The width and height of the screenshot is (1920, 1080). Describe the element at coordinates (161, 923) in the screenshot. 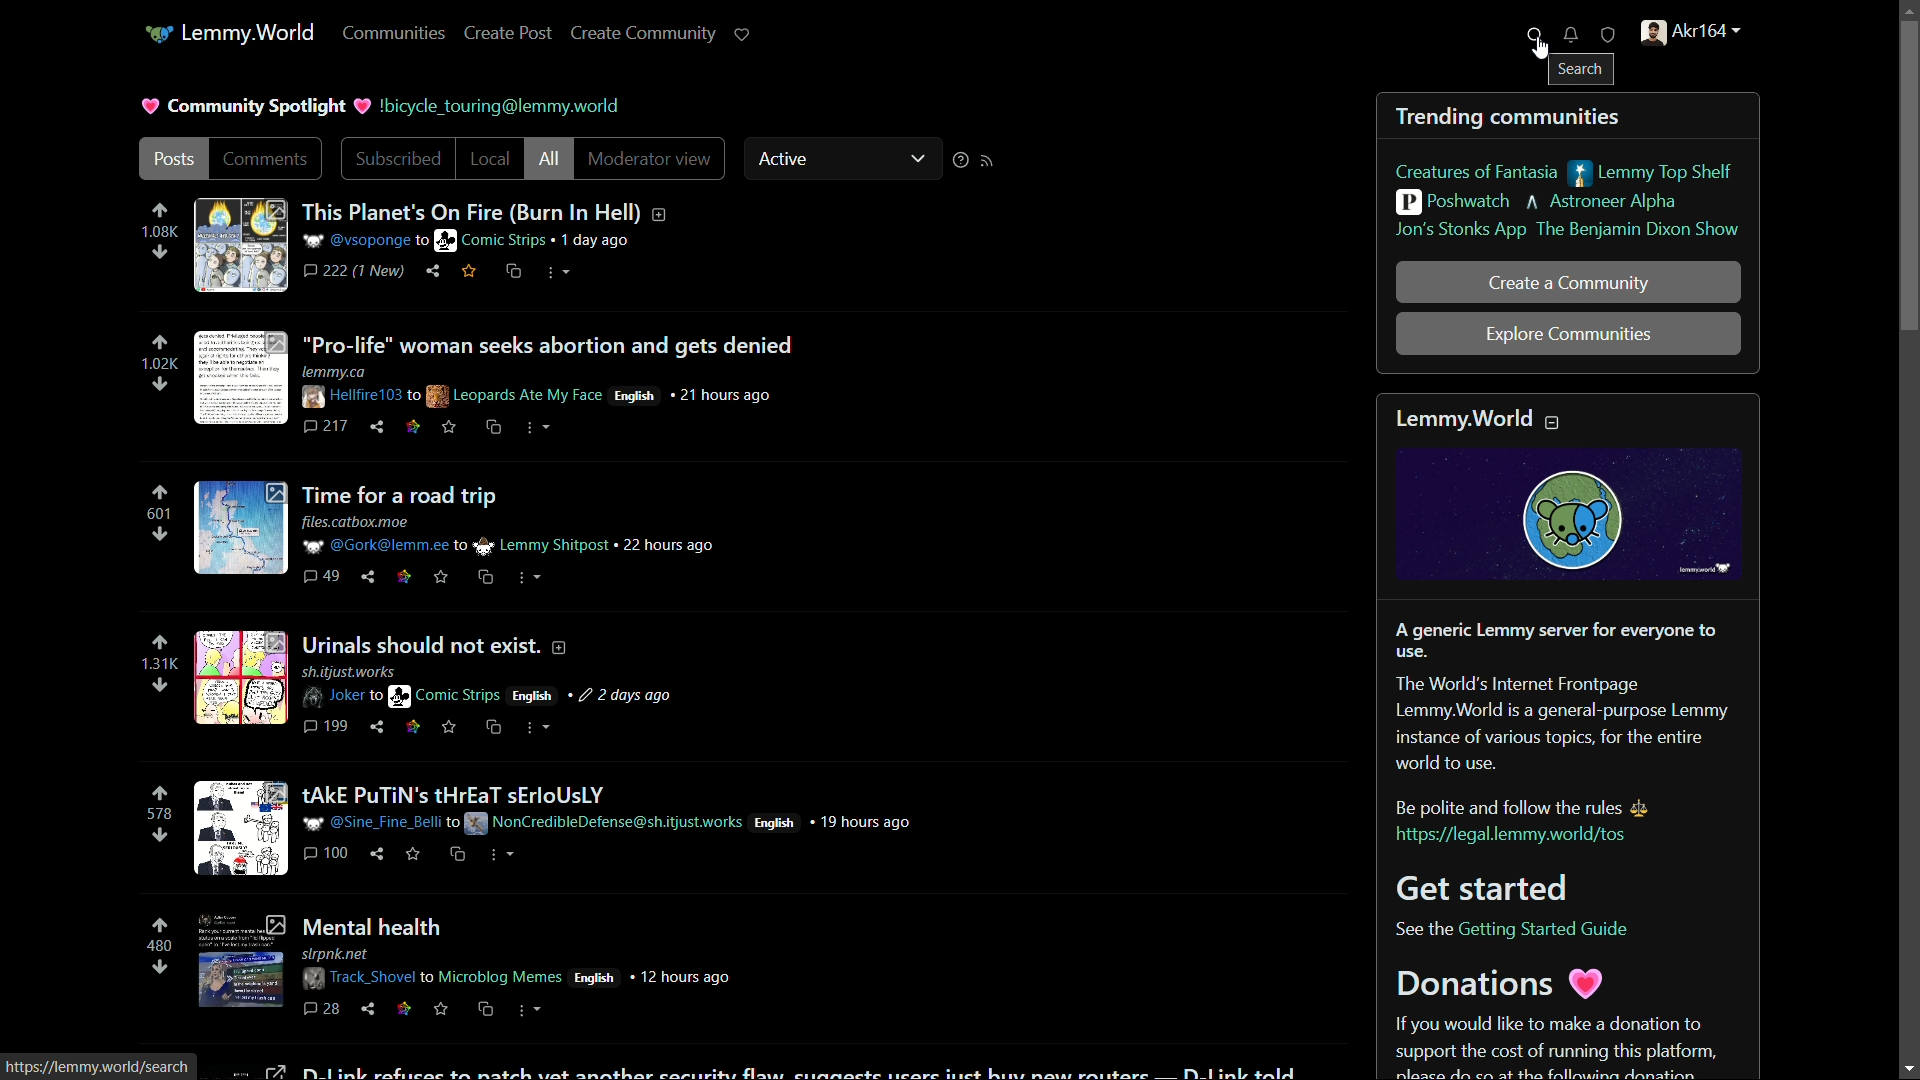

I see `upvote` at that location.